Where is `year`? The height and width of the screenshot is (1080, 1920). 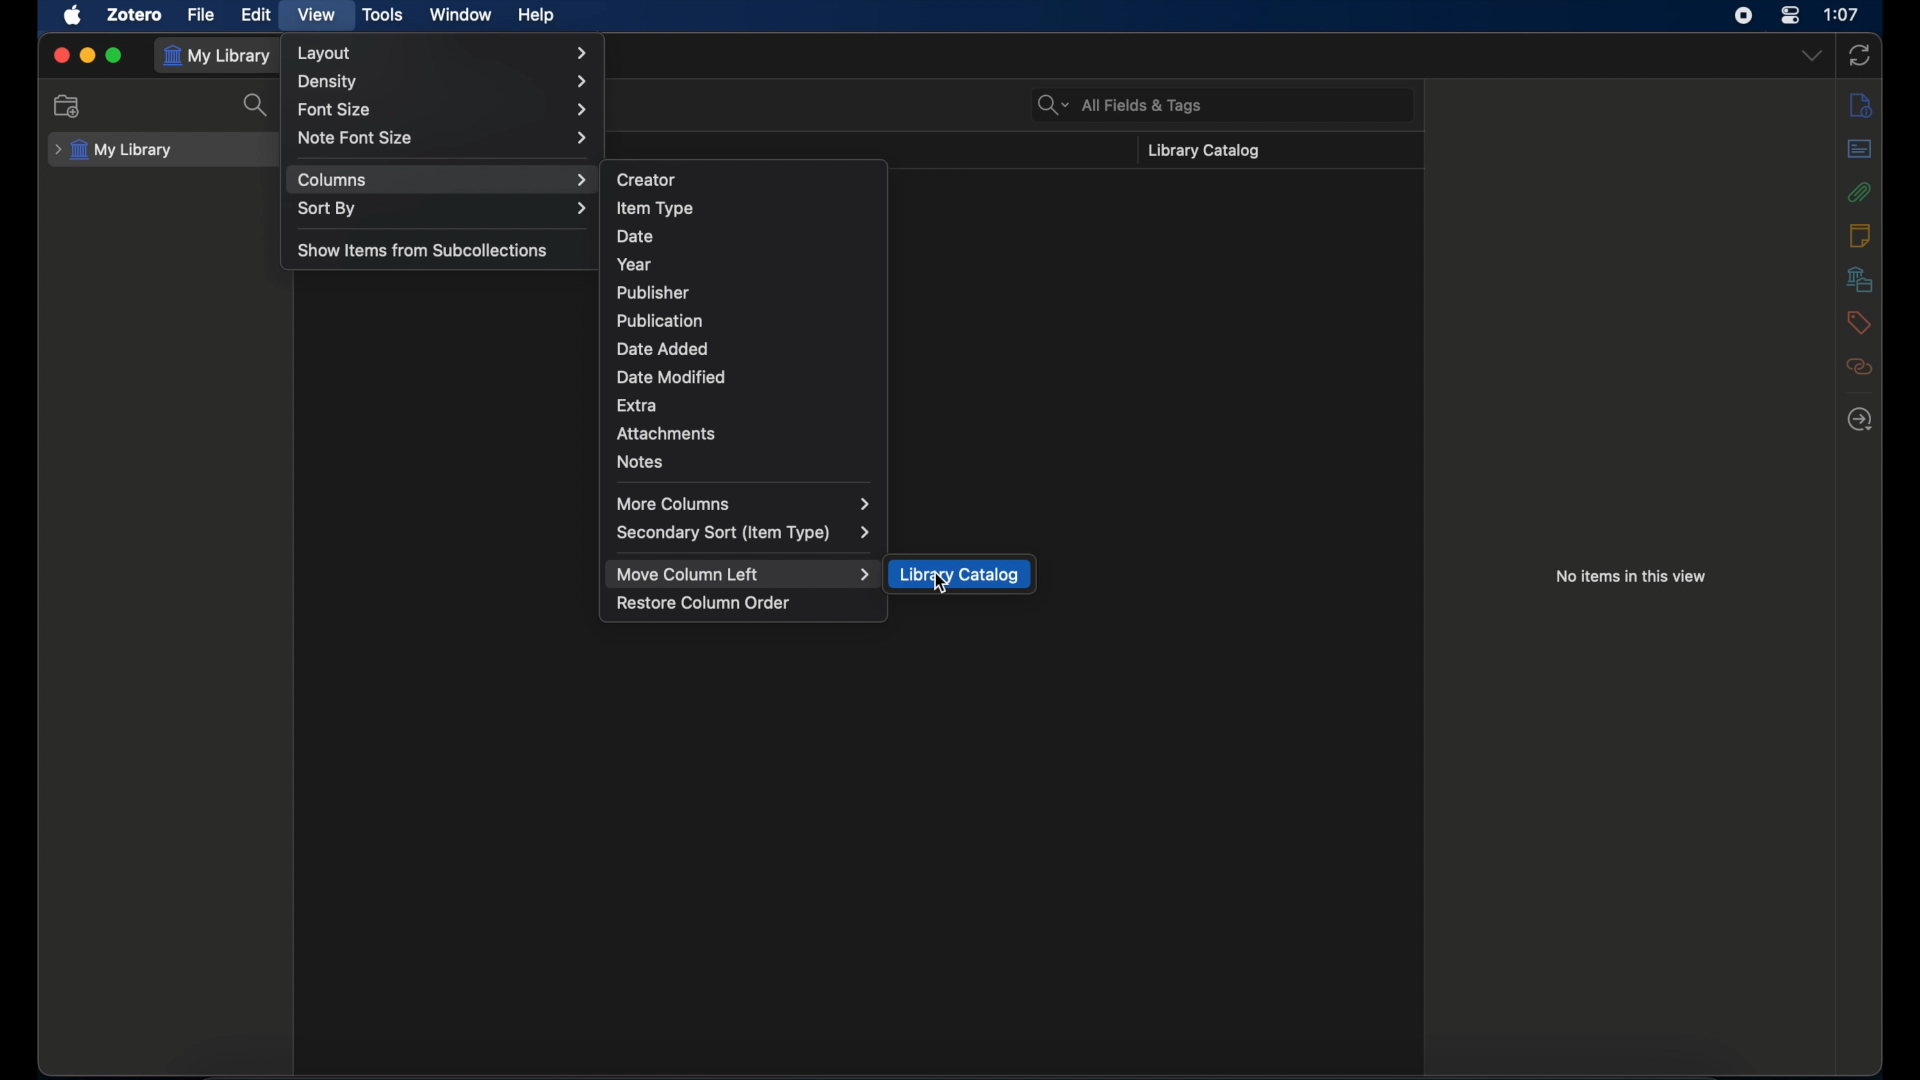 year is located at coordinates (636, 265).